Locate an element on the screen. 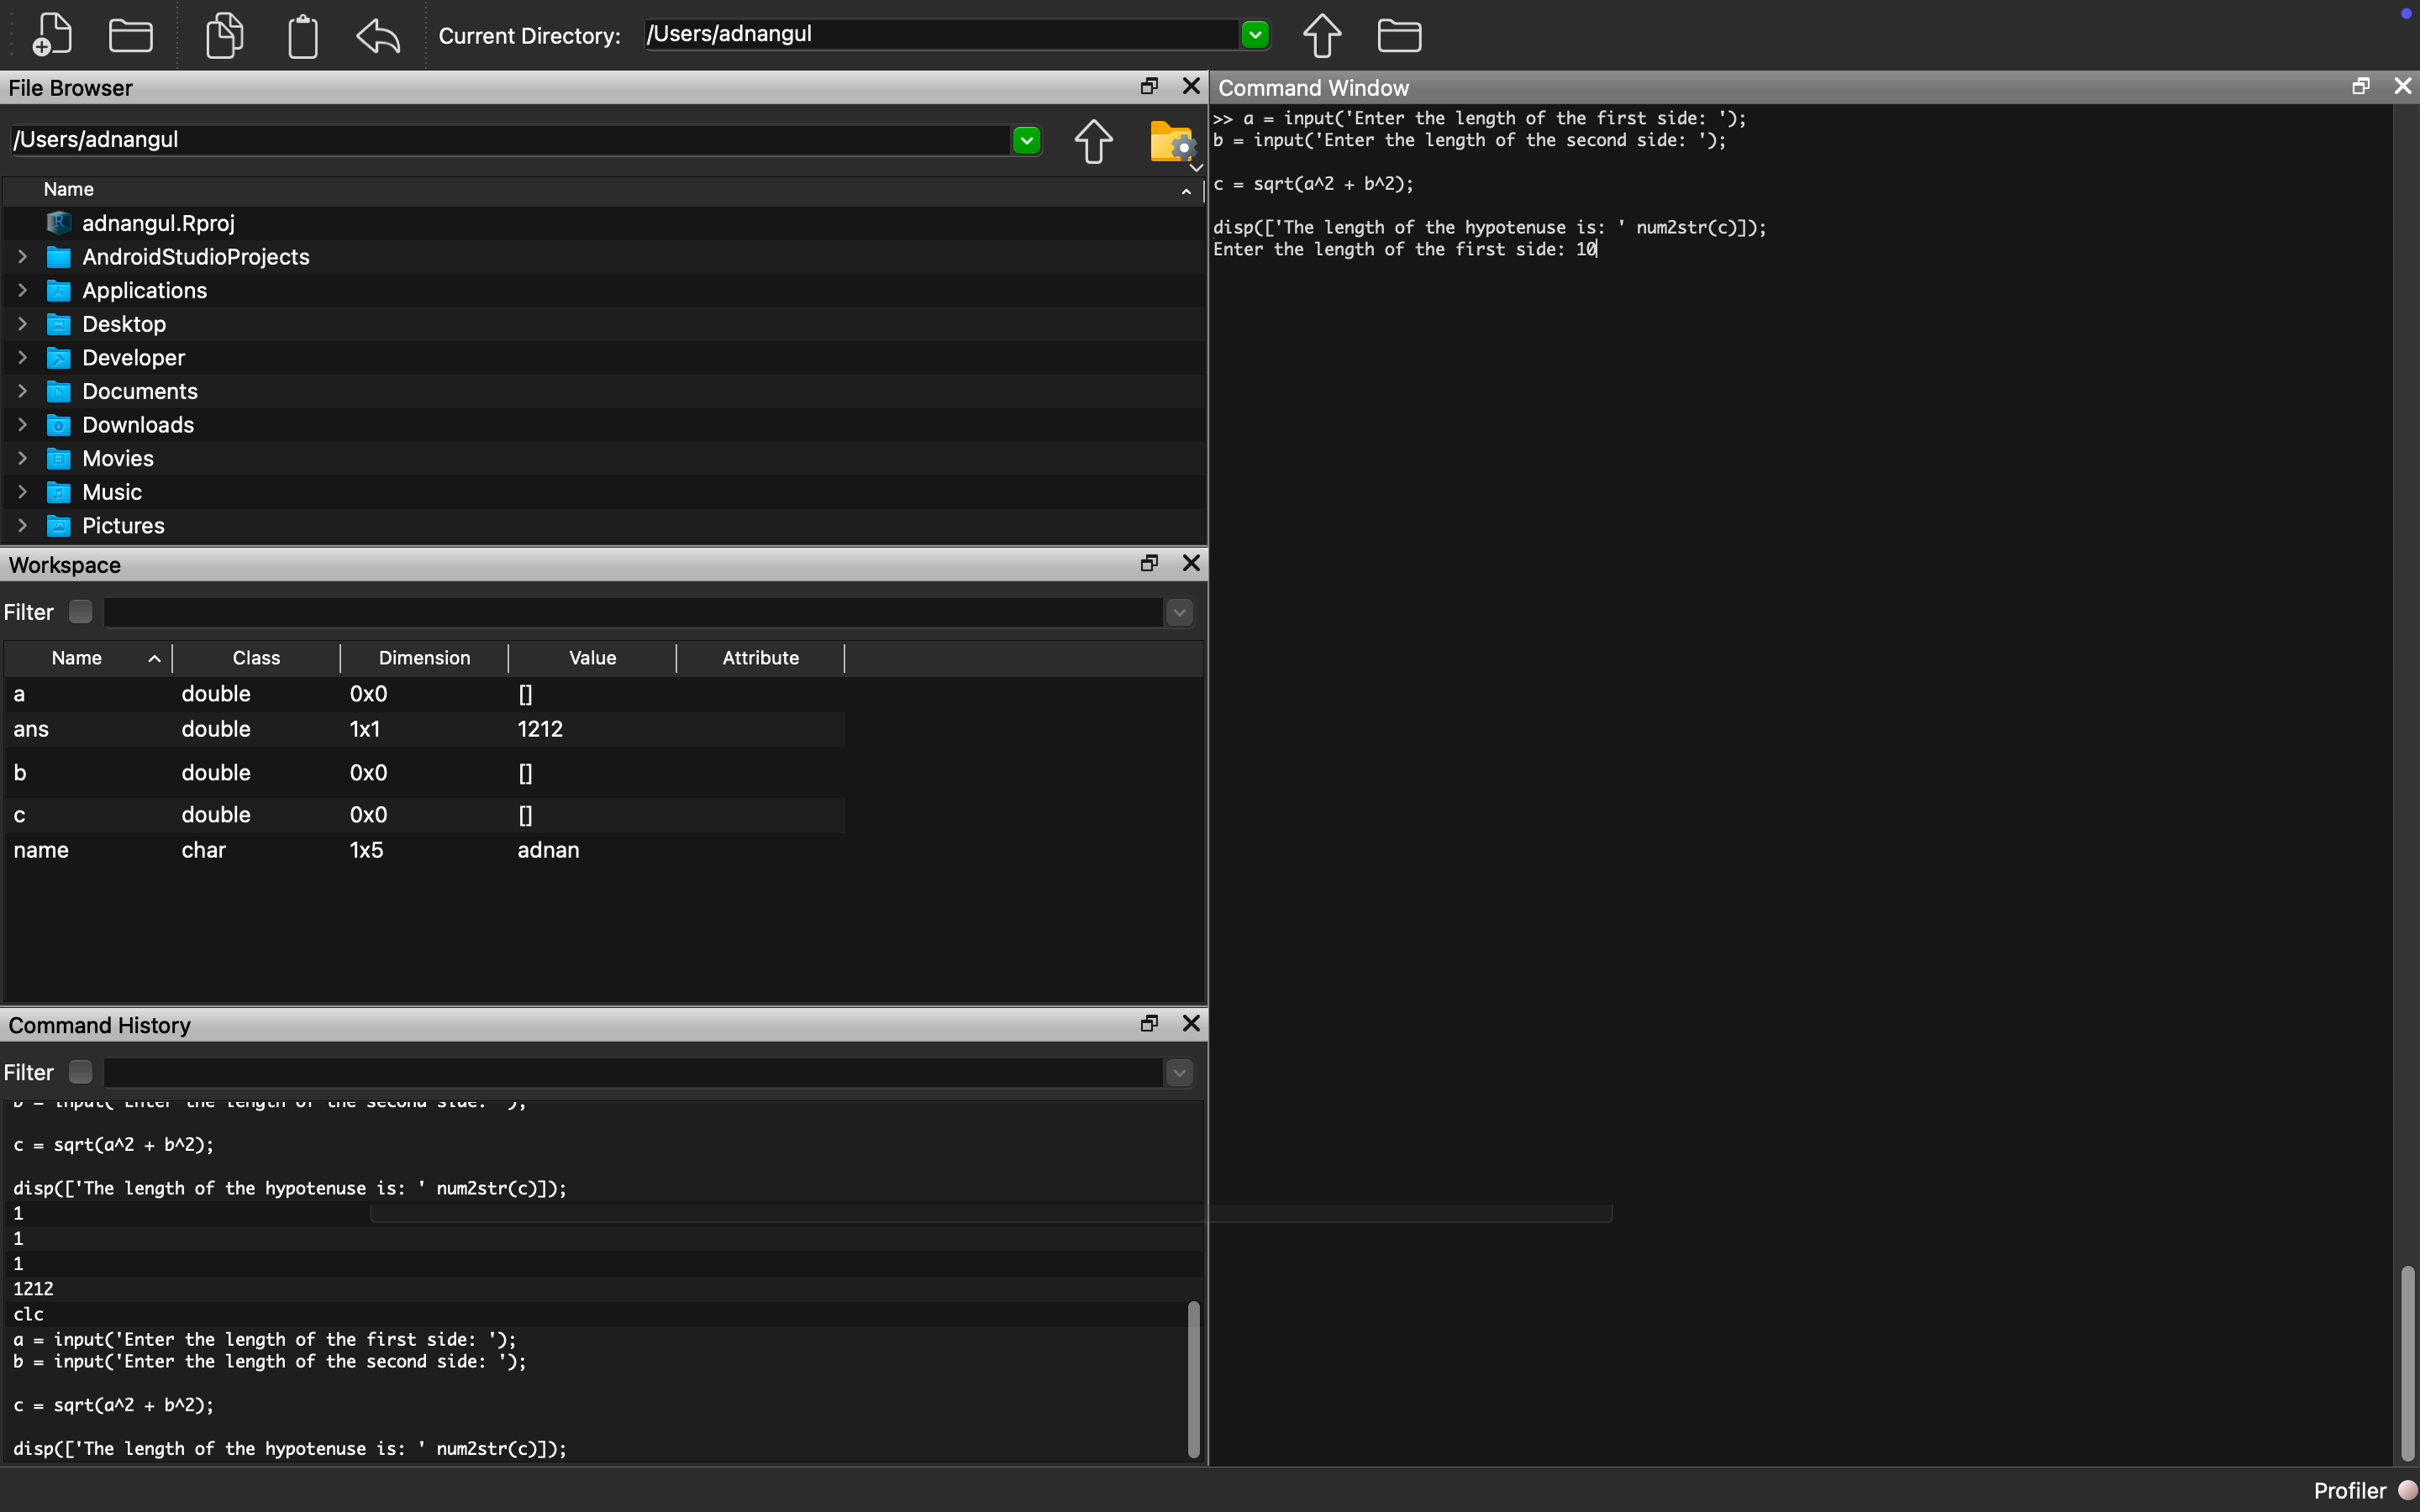  AndroidStudioProjects is located at coordinates (167, 257).